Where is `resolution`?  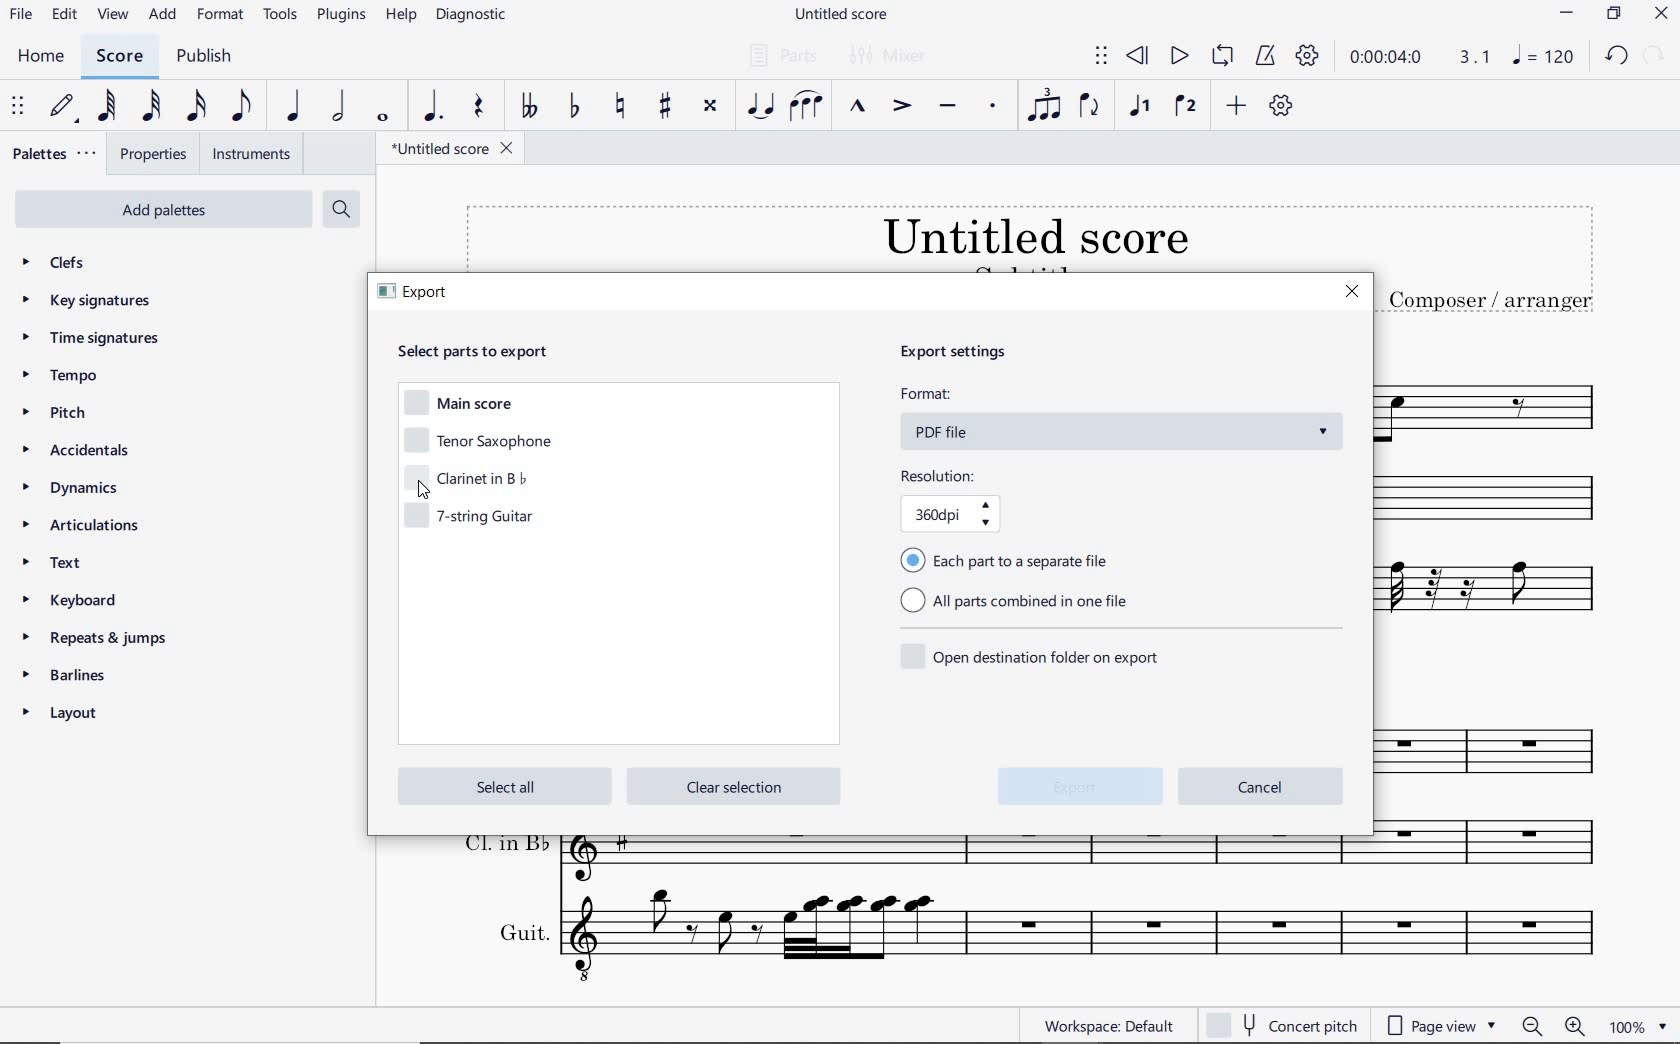 resolution is located at coordinates (984, 501).